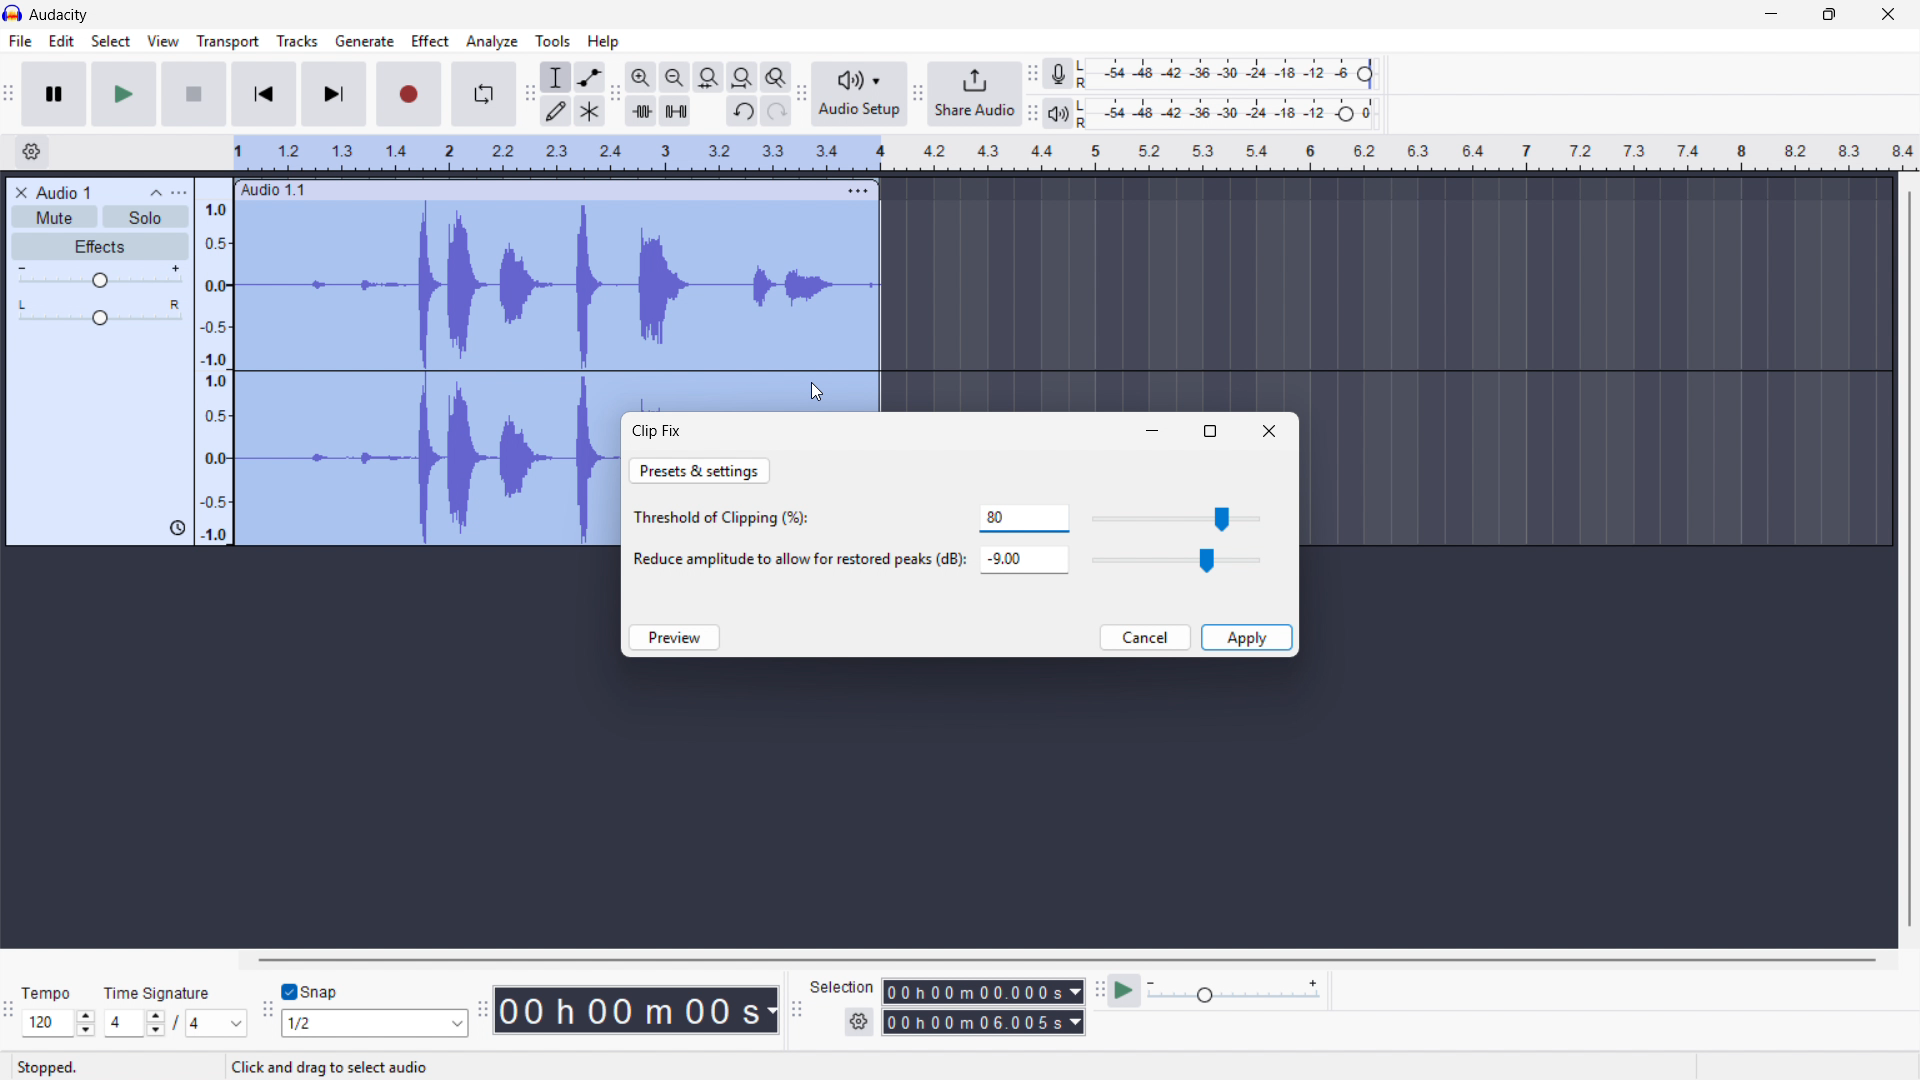 The height and width of the screenshot is (1080, 1920). I want to click on selection toolbar, so click(797, 1010).